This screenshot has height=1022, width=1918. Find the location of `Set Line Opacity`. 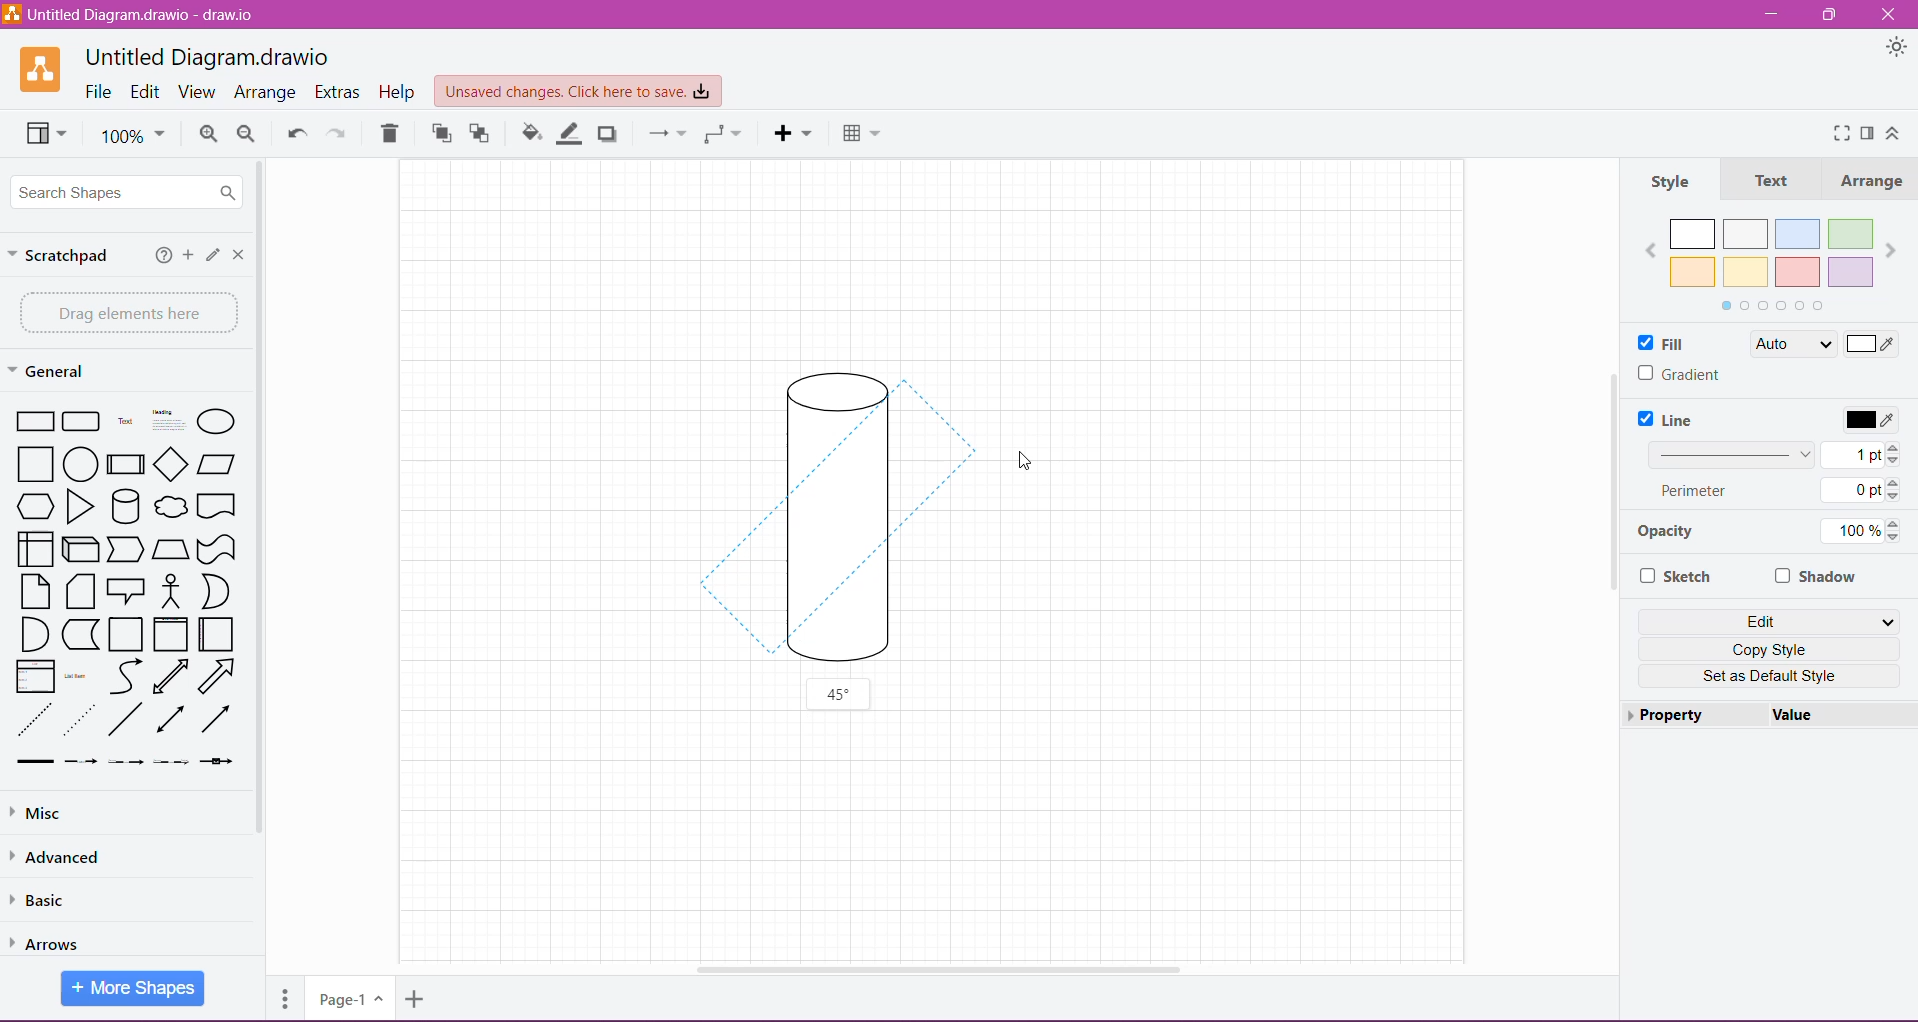

Set Line Opacity is located at coordinates (1767, 534).